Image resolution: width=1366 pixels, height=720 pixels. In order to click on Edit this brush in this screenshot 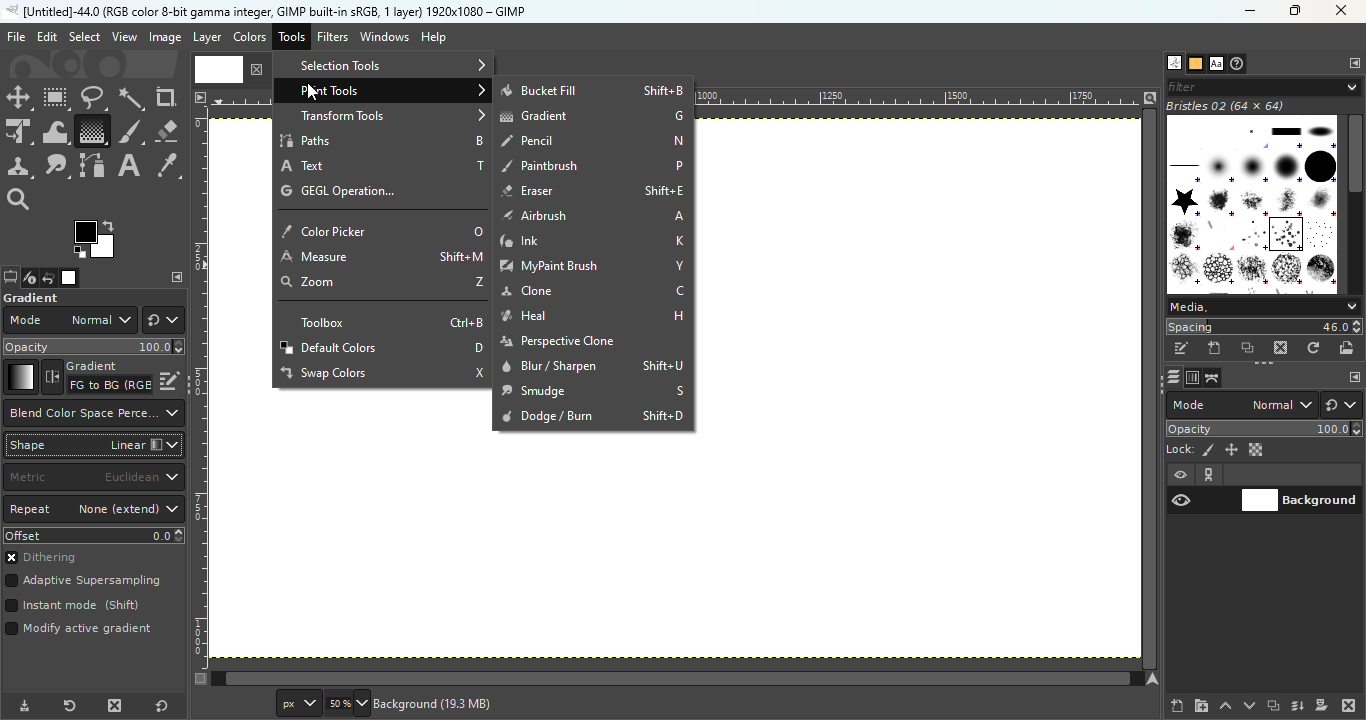, I will do `click(1181, 349)`.